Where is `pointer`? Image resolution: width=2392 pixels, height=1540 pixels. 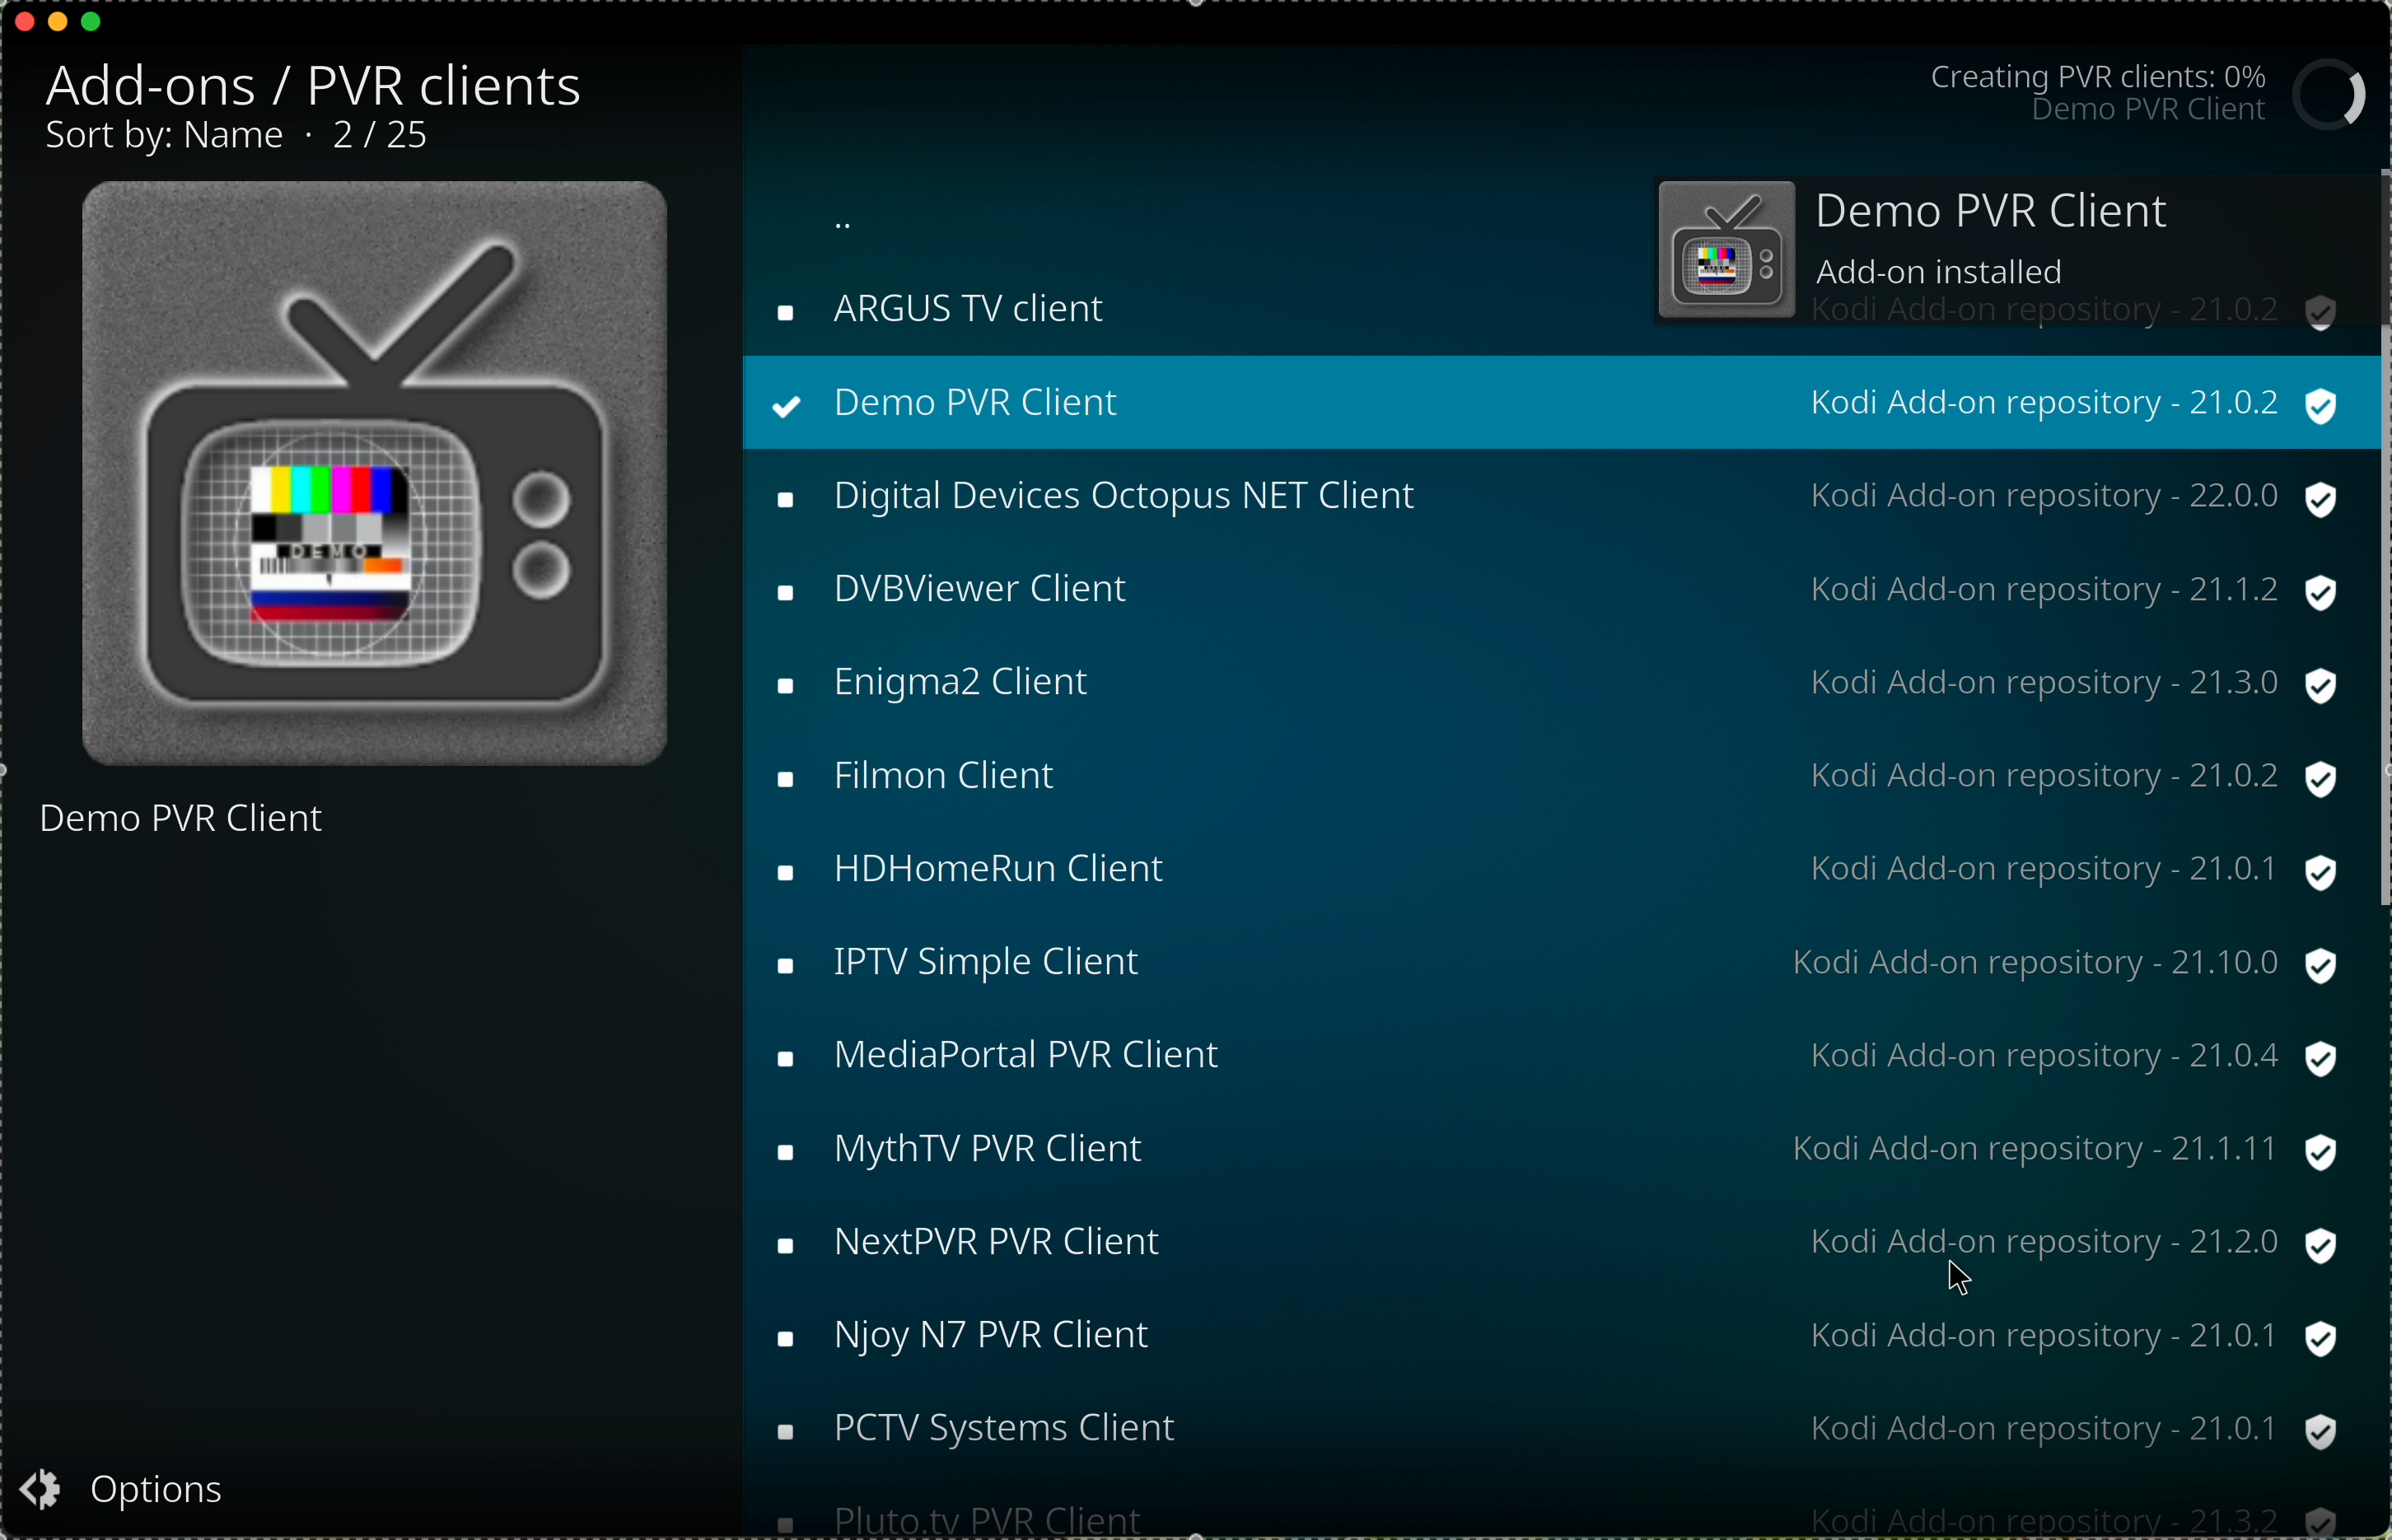 pointer is located at coordinates (1960, 1275).